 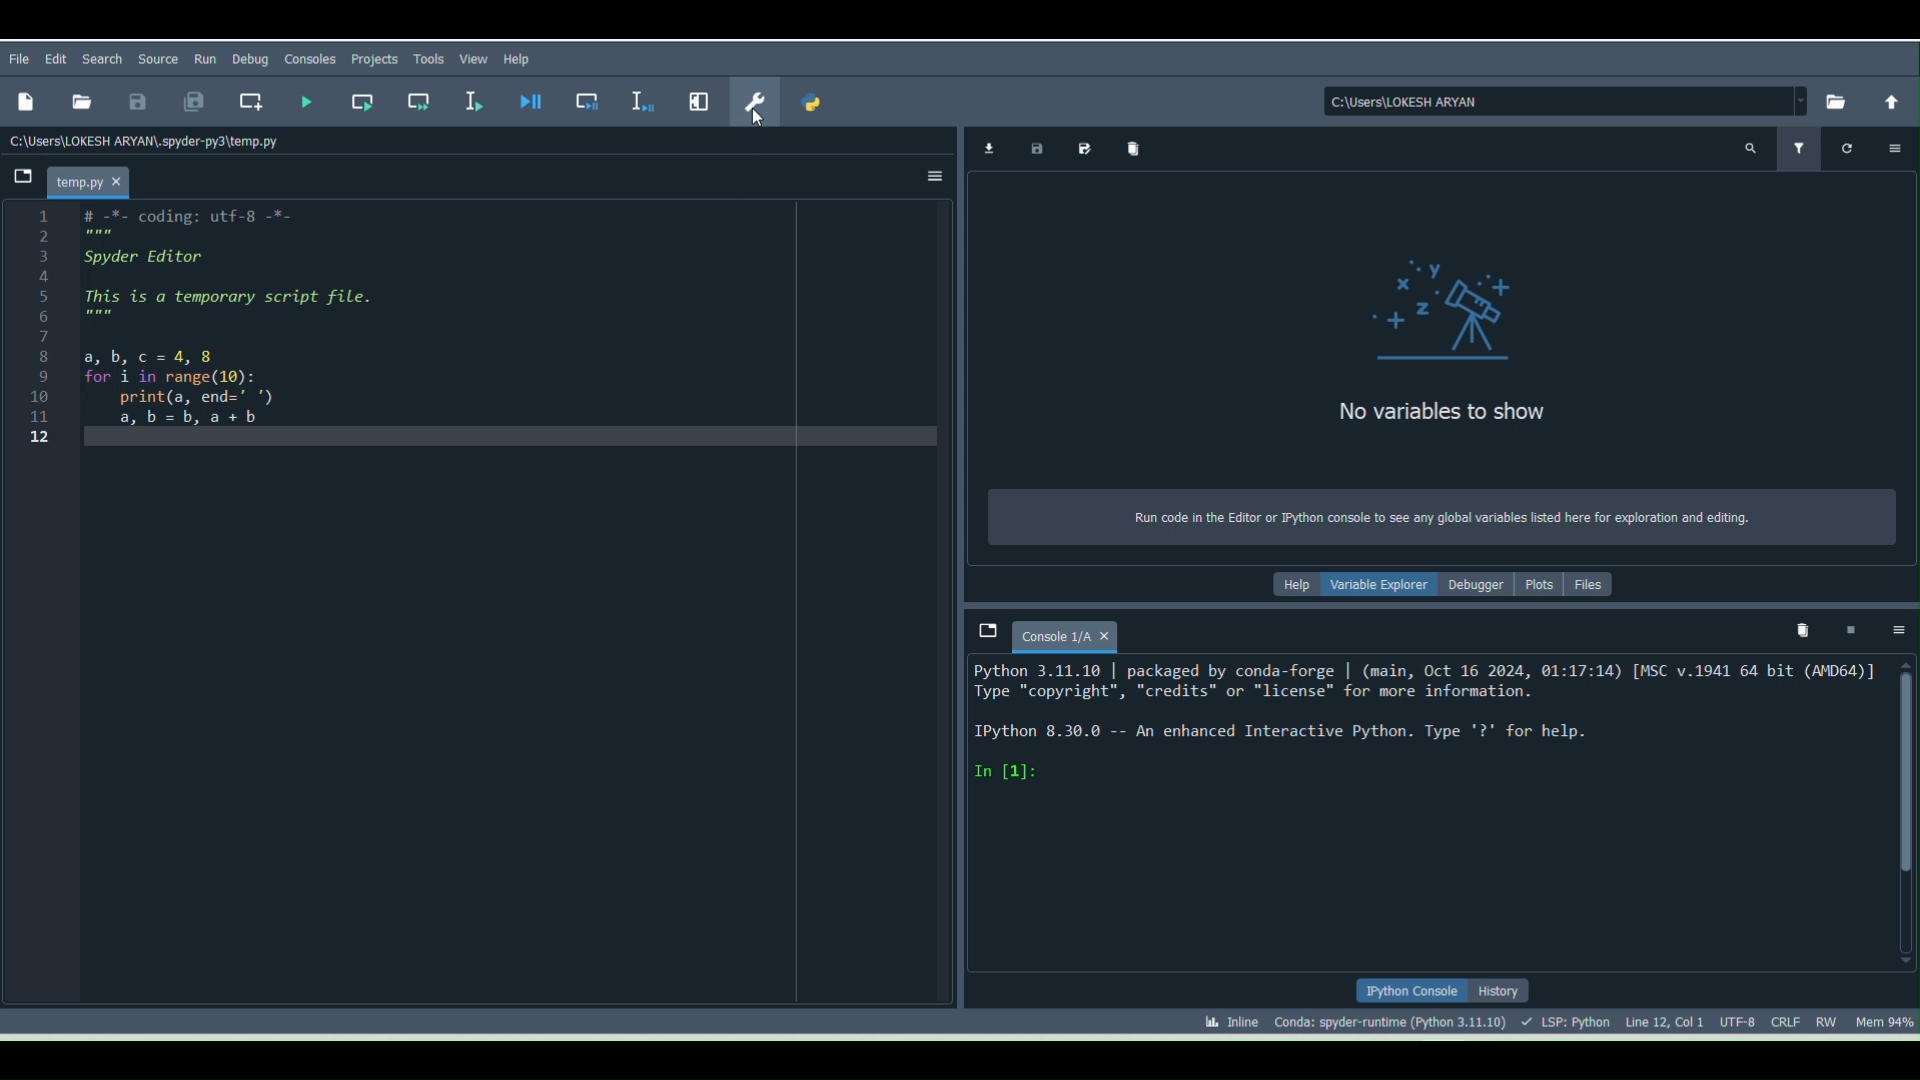 What do you see at coordinates (1892, 151) in the screenshot?
I see `more option` at bounding box center [1892, 151].